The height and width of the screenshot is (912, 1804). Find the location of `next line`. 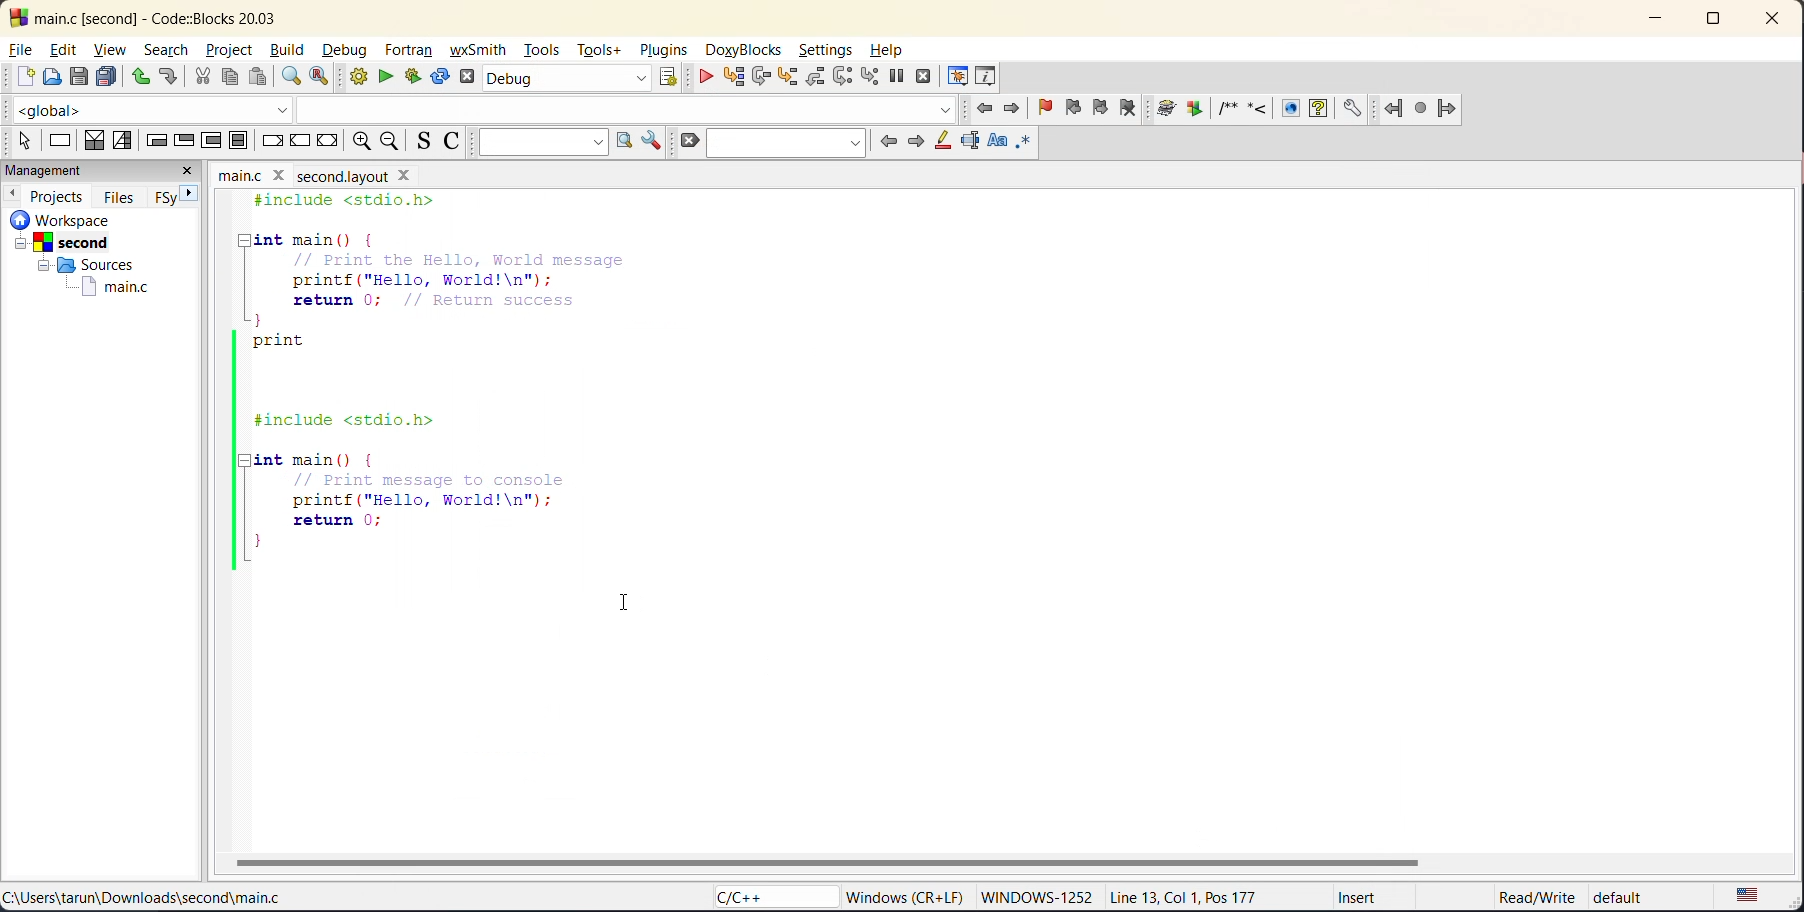

next line is located at coordinates (760, 77).